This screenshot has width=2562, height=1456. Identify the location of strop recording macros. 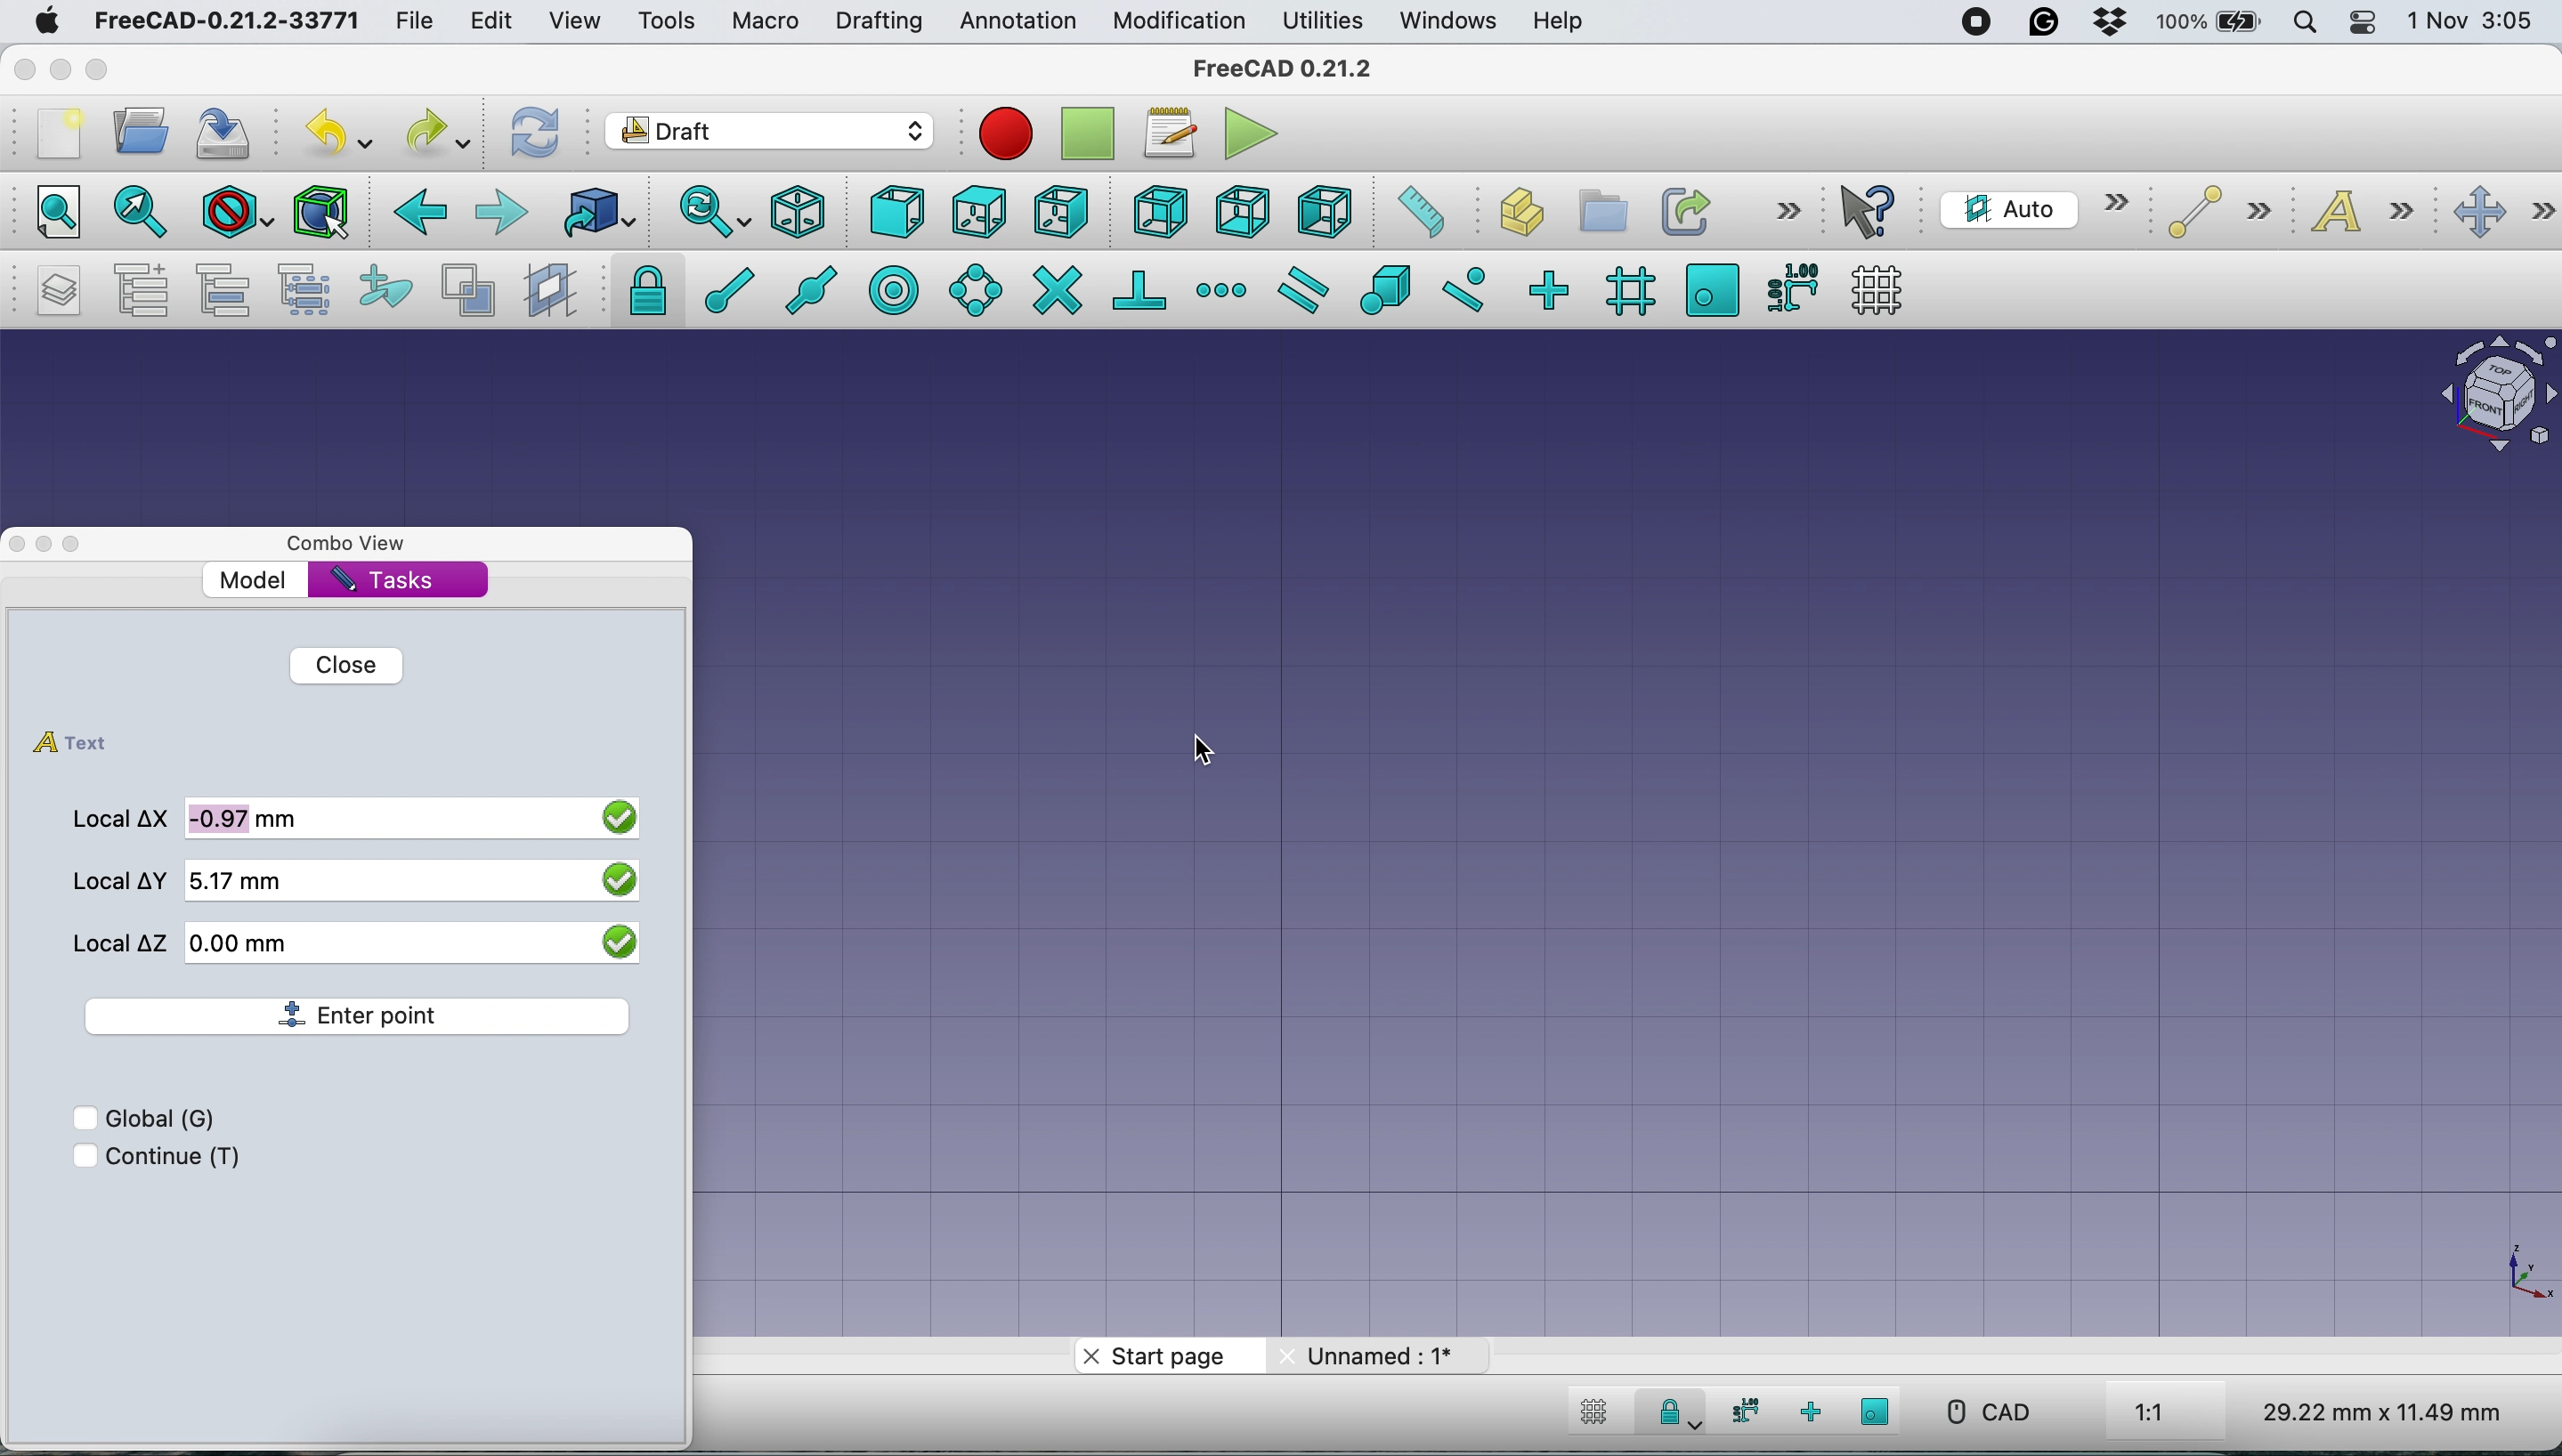
(1093, 132).